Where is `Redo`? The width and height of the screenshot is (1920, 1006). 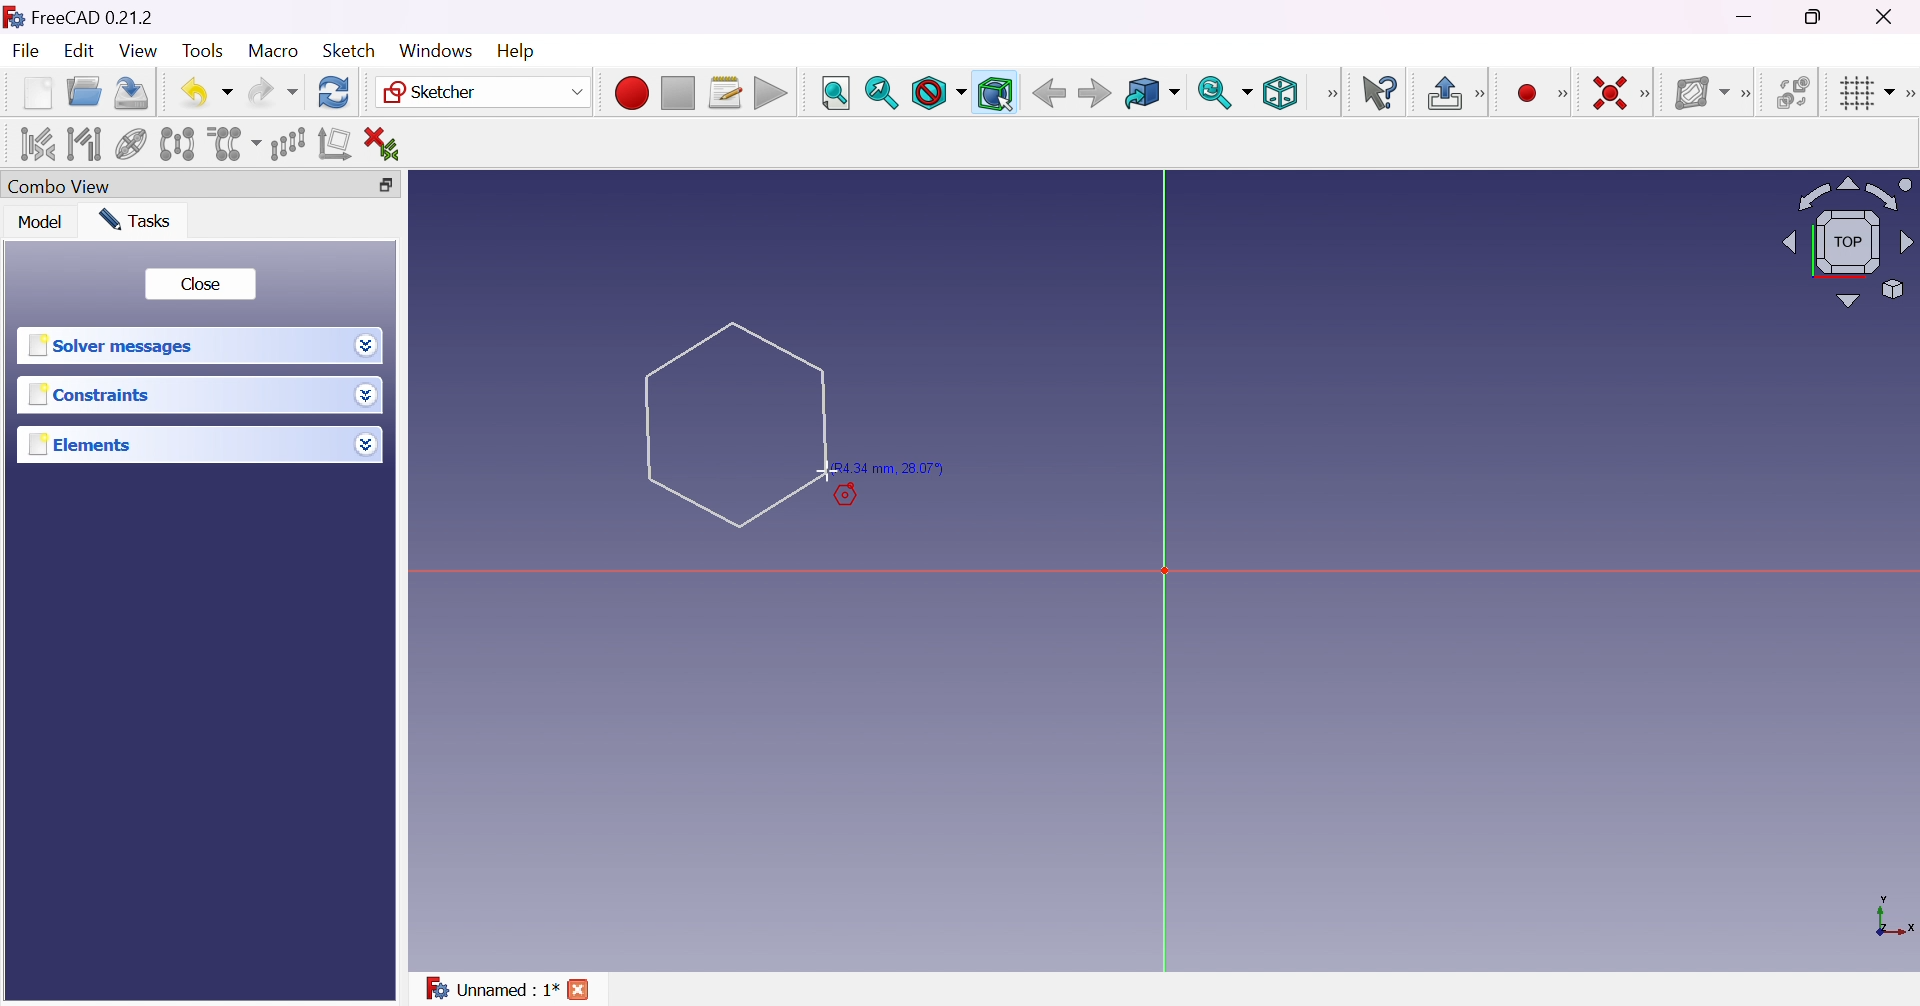
Redo is located at coordinates (273, 92).